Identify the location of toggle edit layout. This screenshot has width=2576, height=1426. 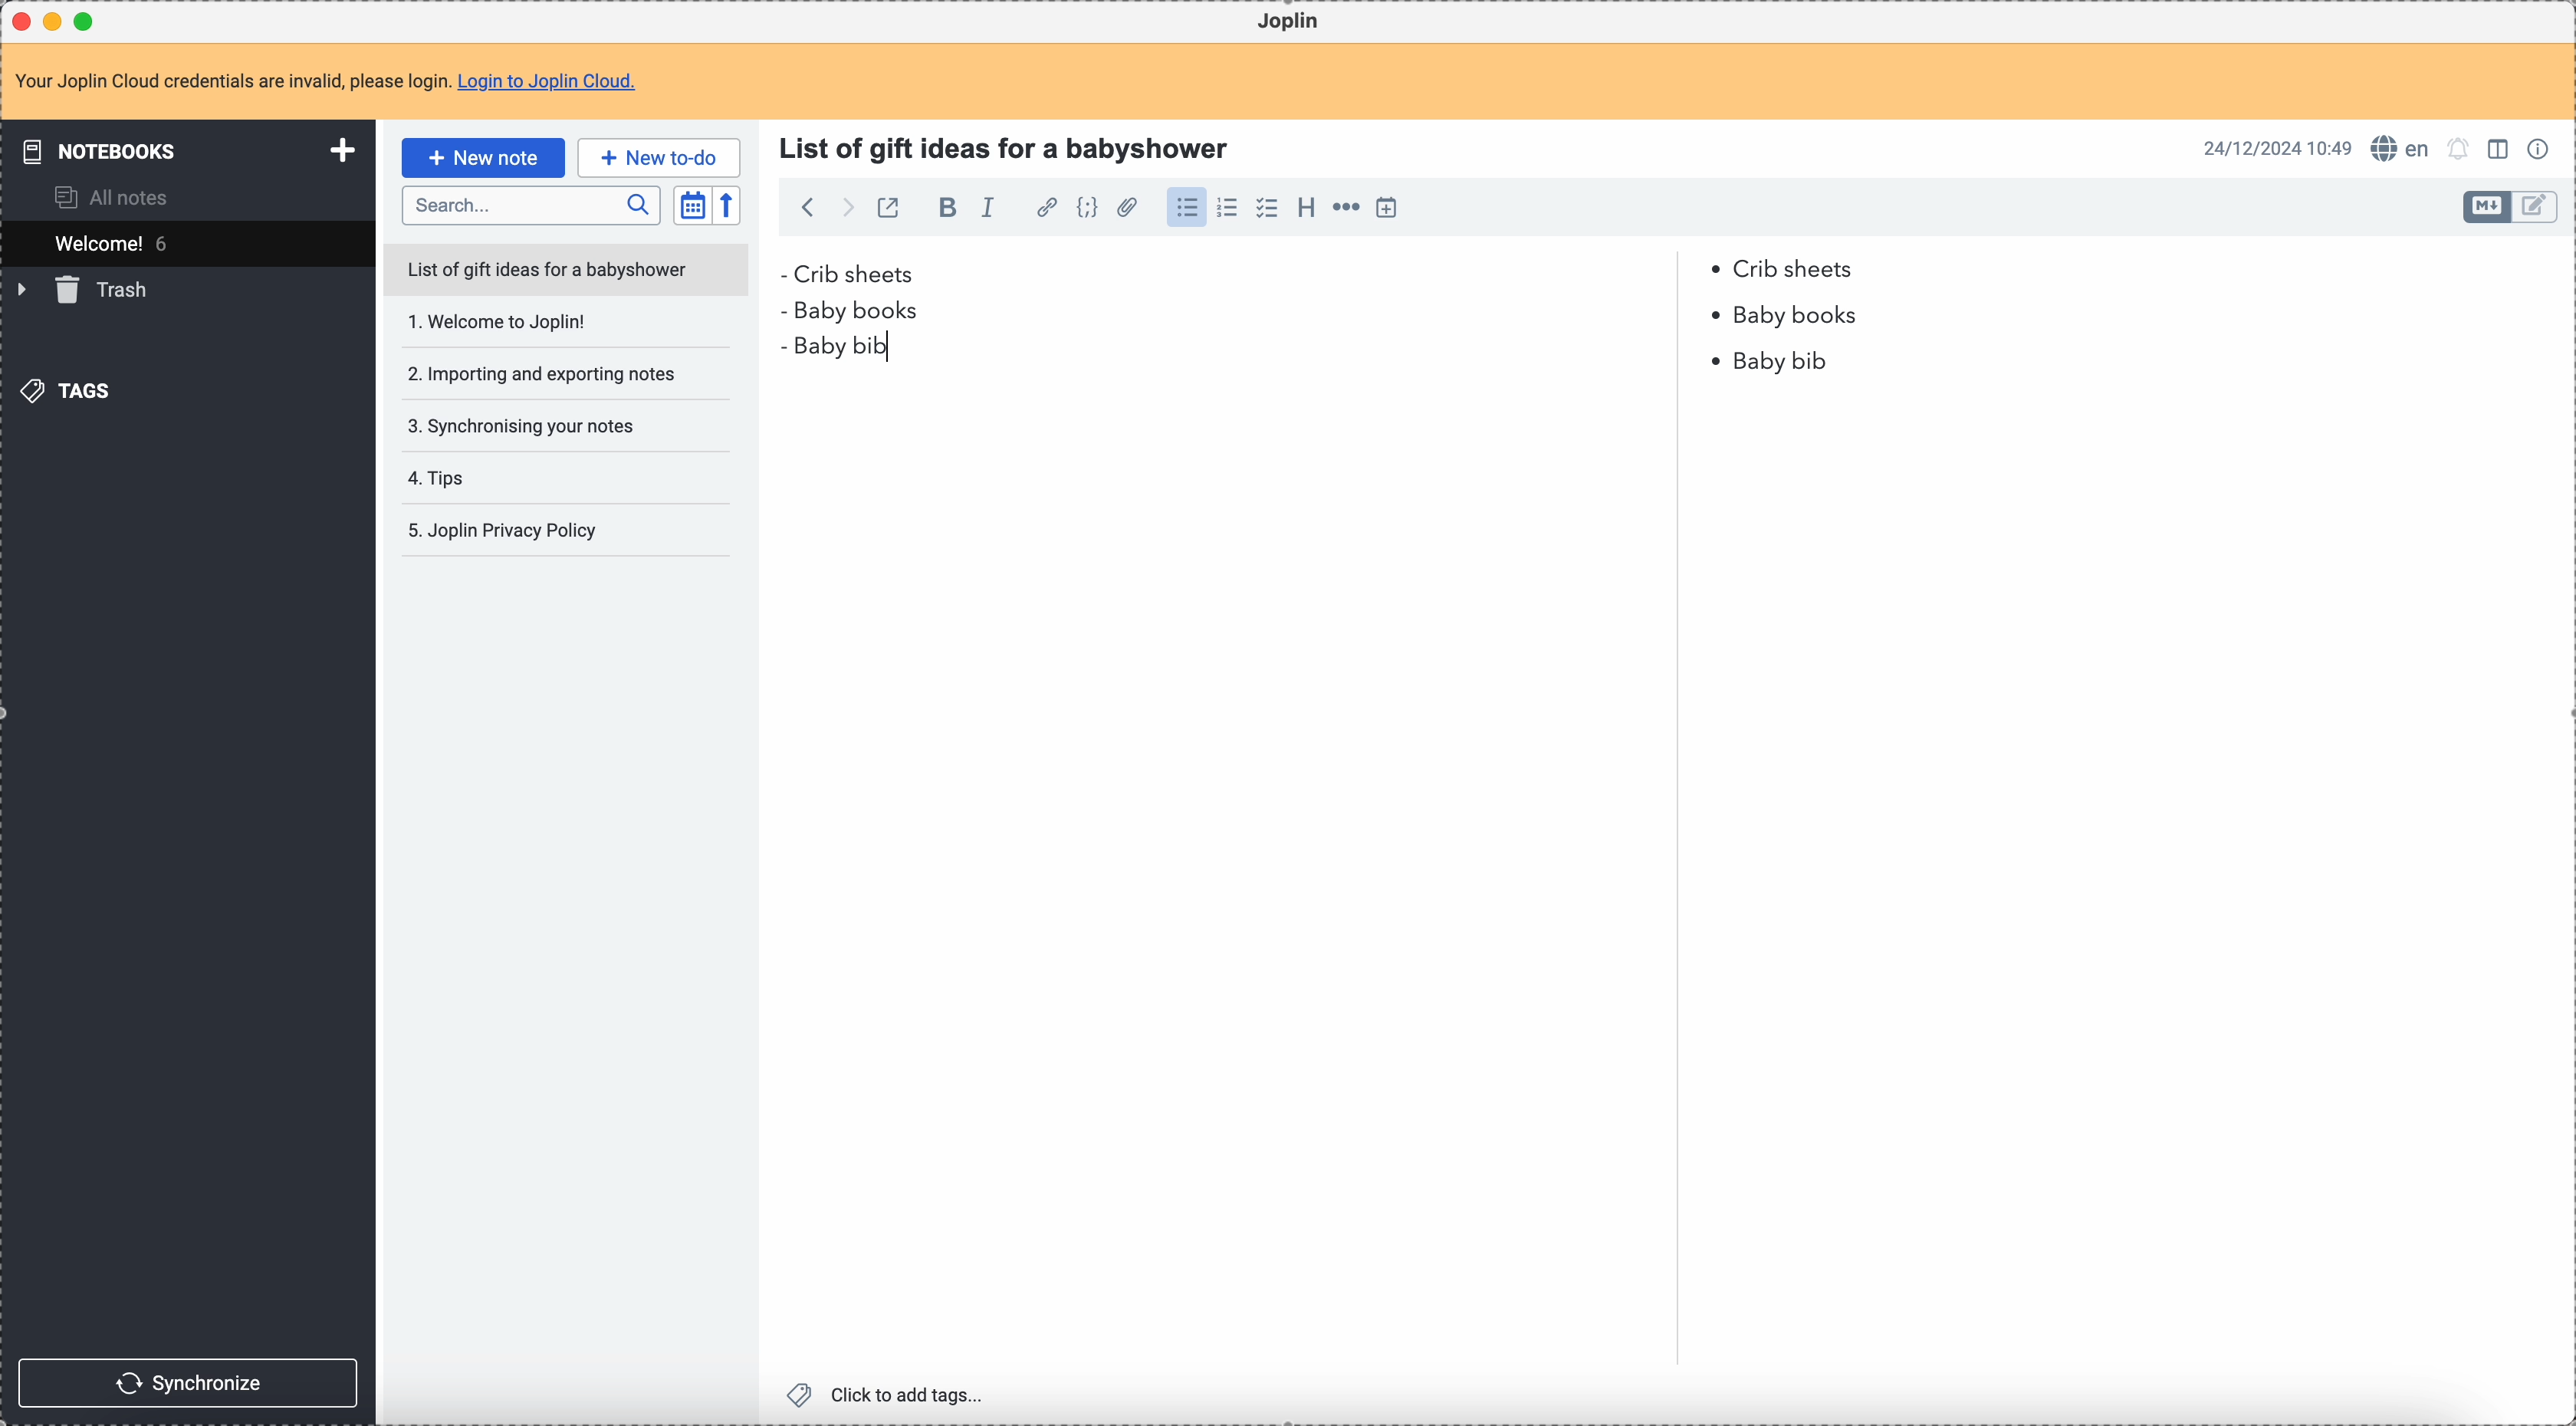
(2502, 152).